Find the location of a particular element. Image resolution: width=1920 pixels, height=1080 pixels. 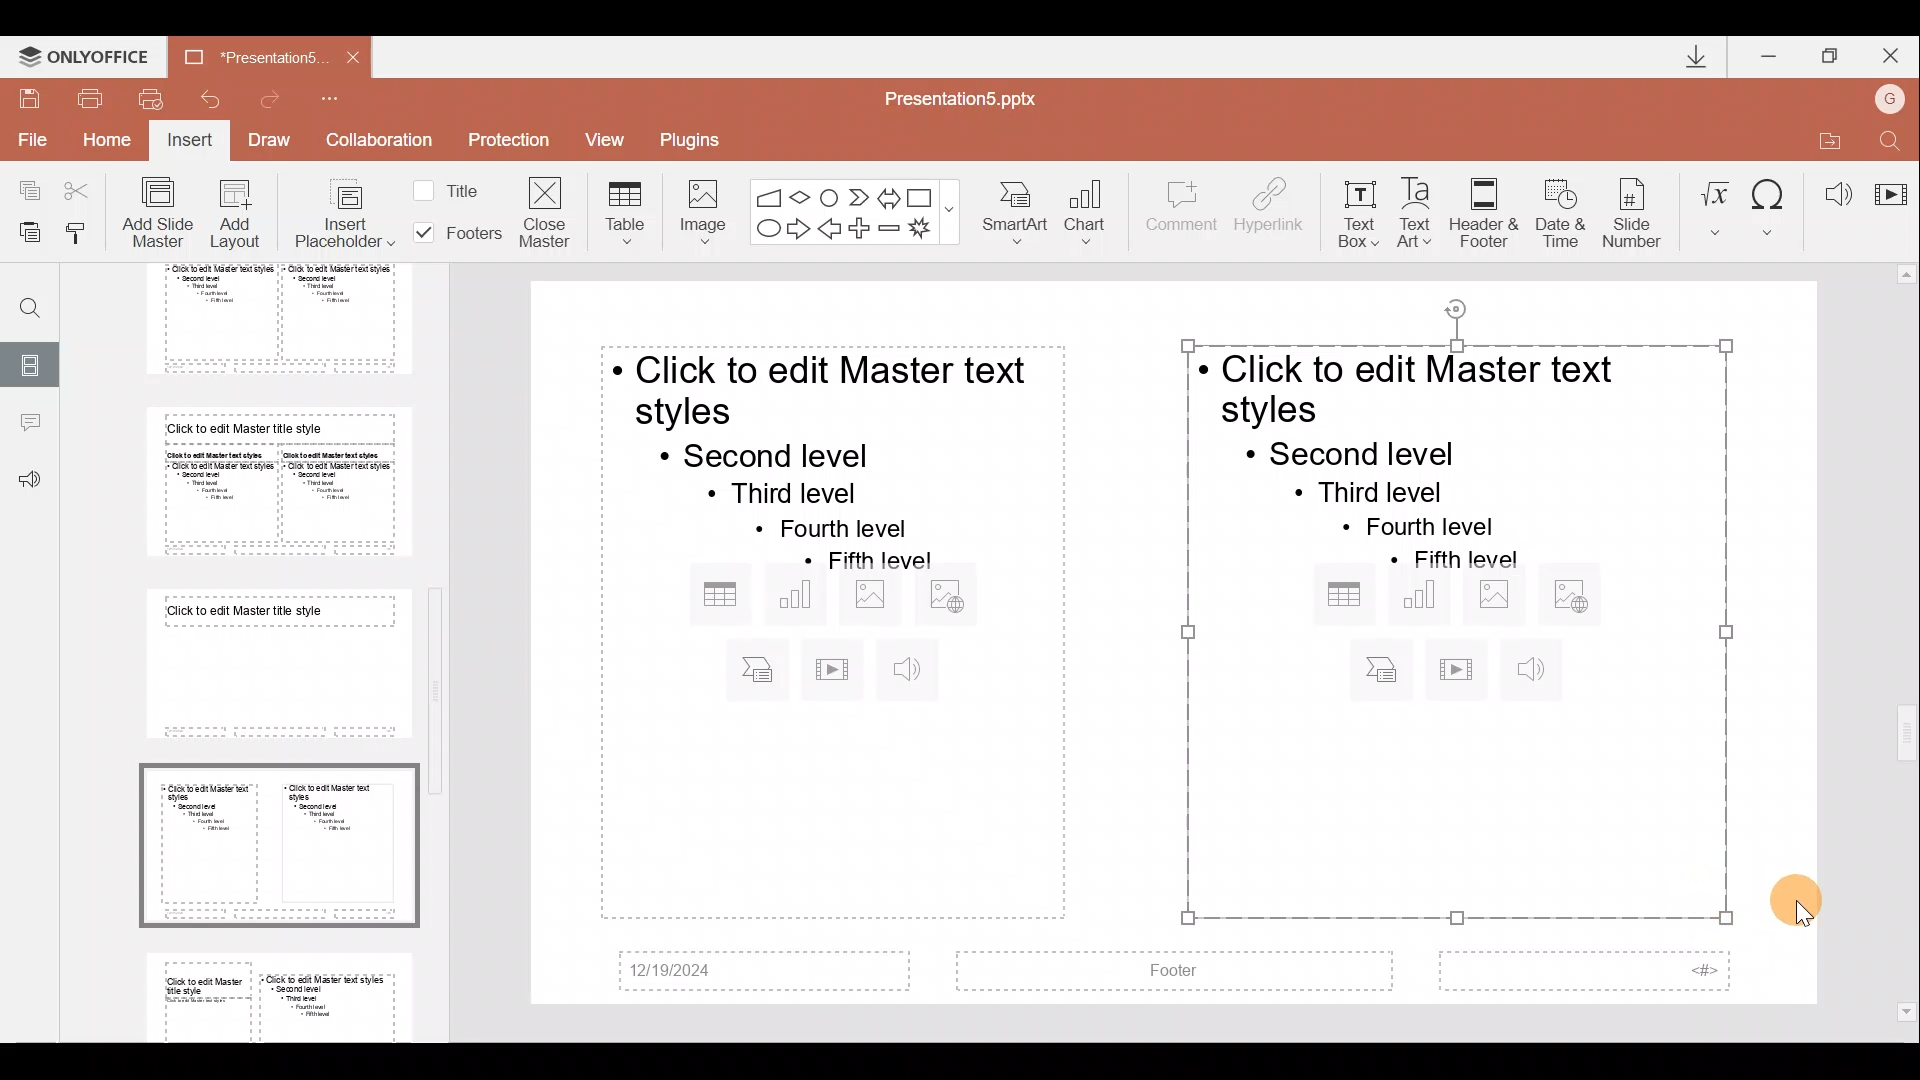

ONLYOFFICE is located at coordinates (83, 52).